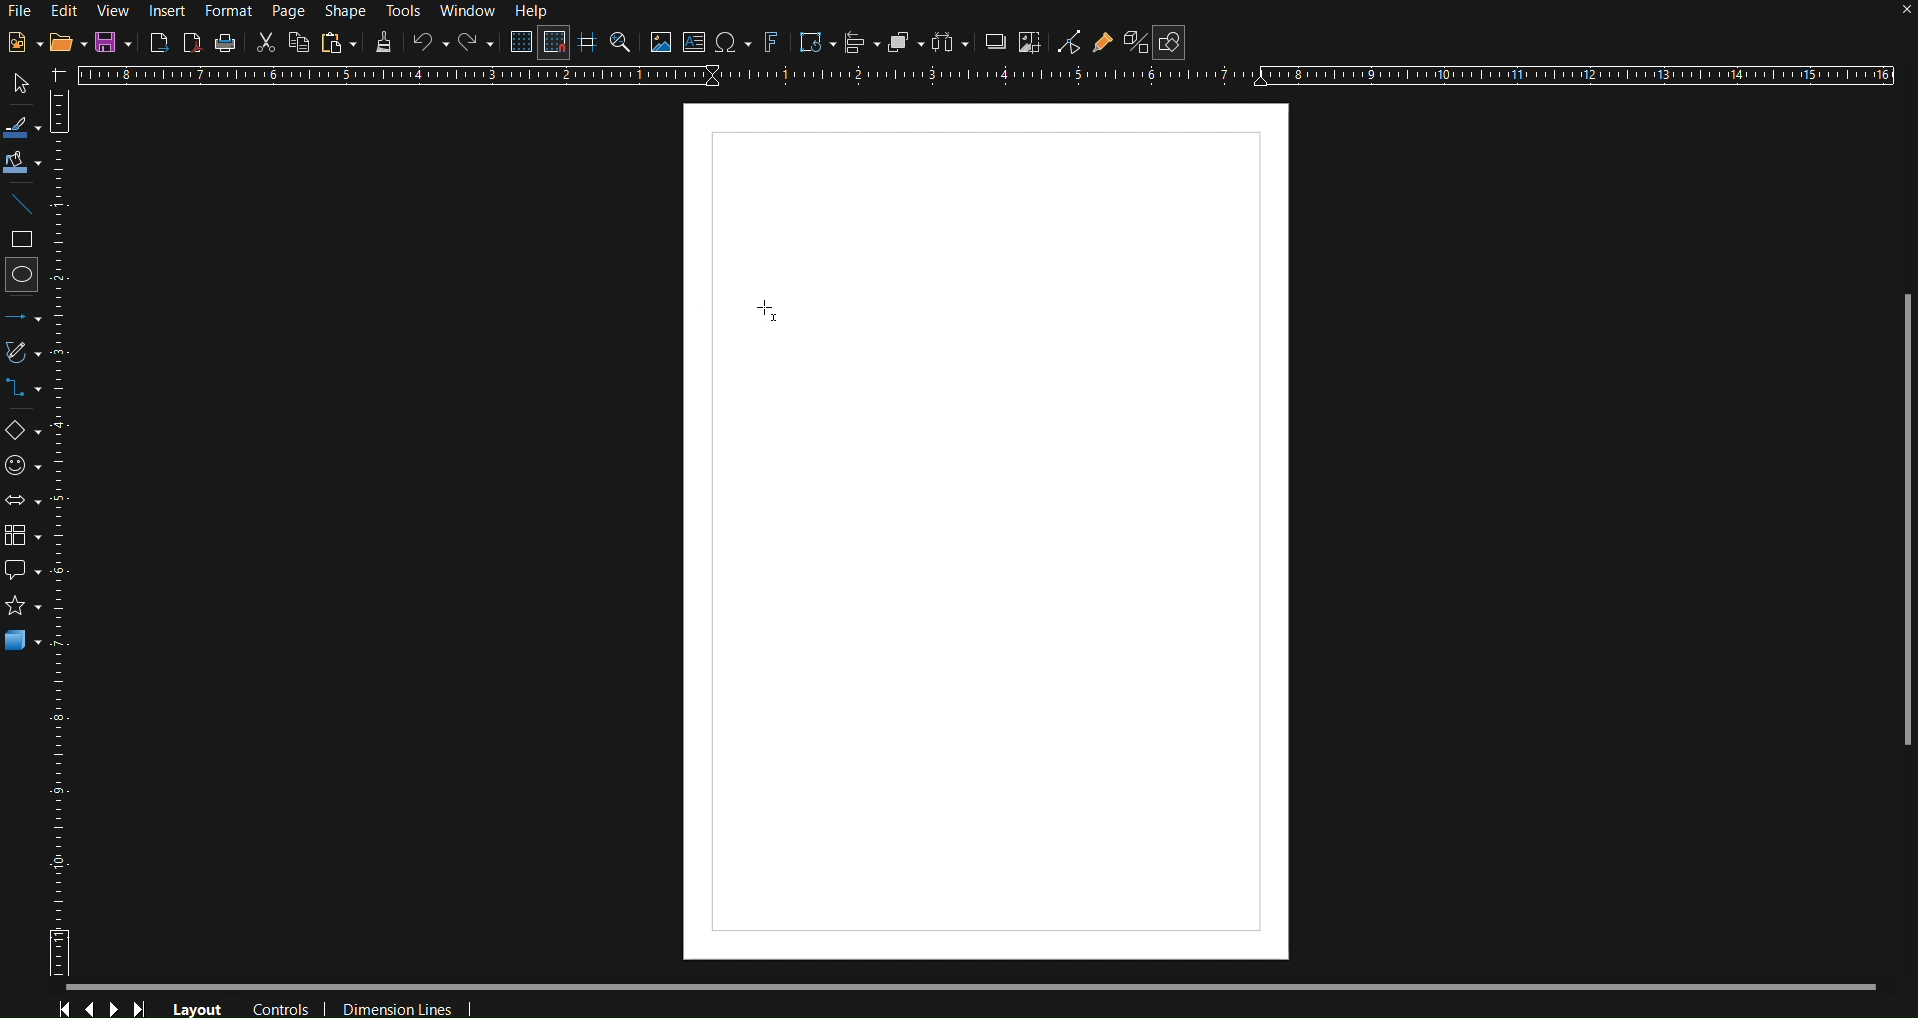 This screenshot has width=1918, height=1018. Describe the element at coordinates (25, 208) in the screenshot. I see `Insert Line` at that location.